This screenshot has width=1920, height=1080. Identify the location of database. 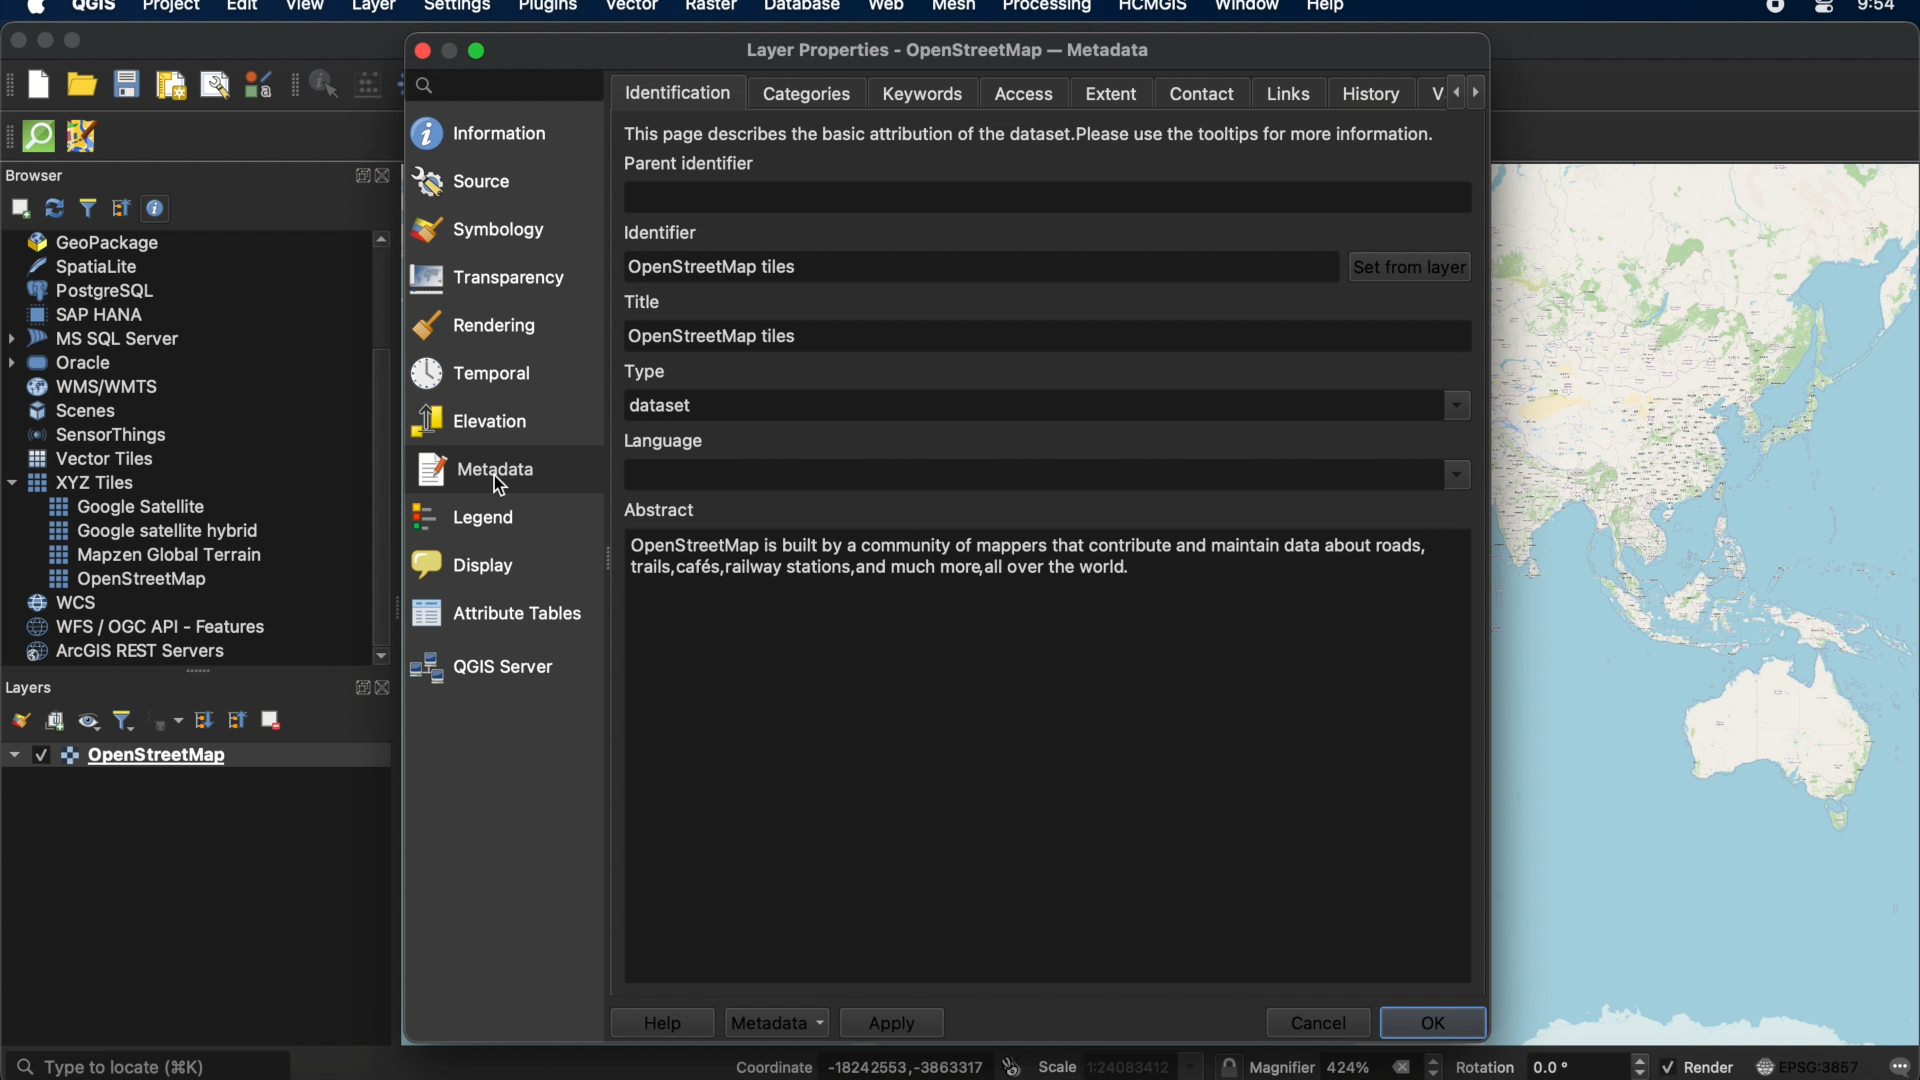
(799, 8).